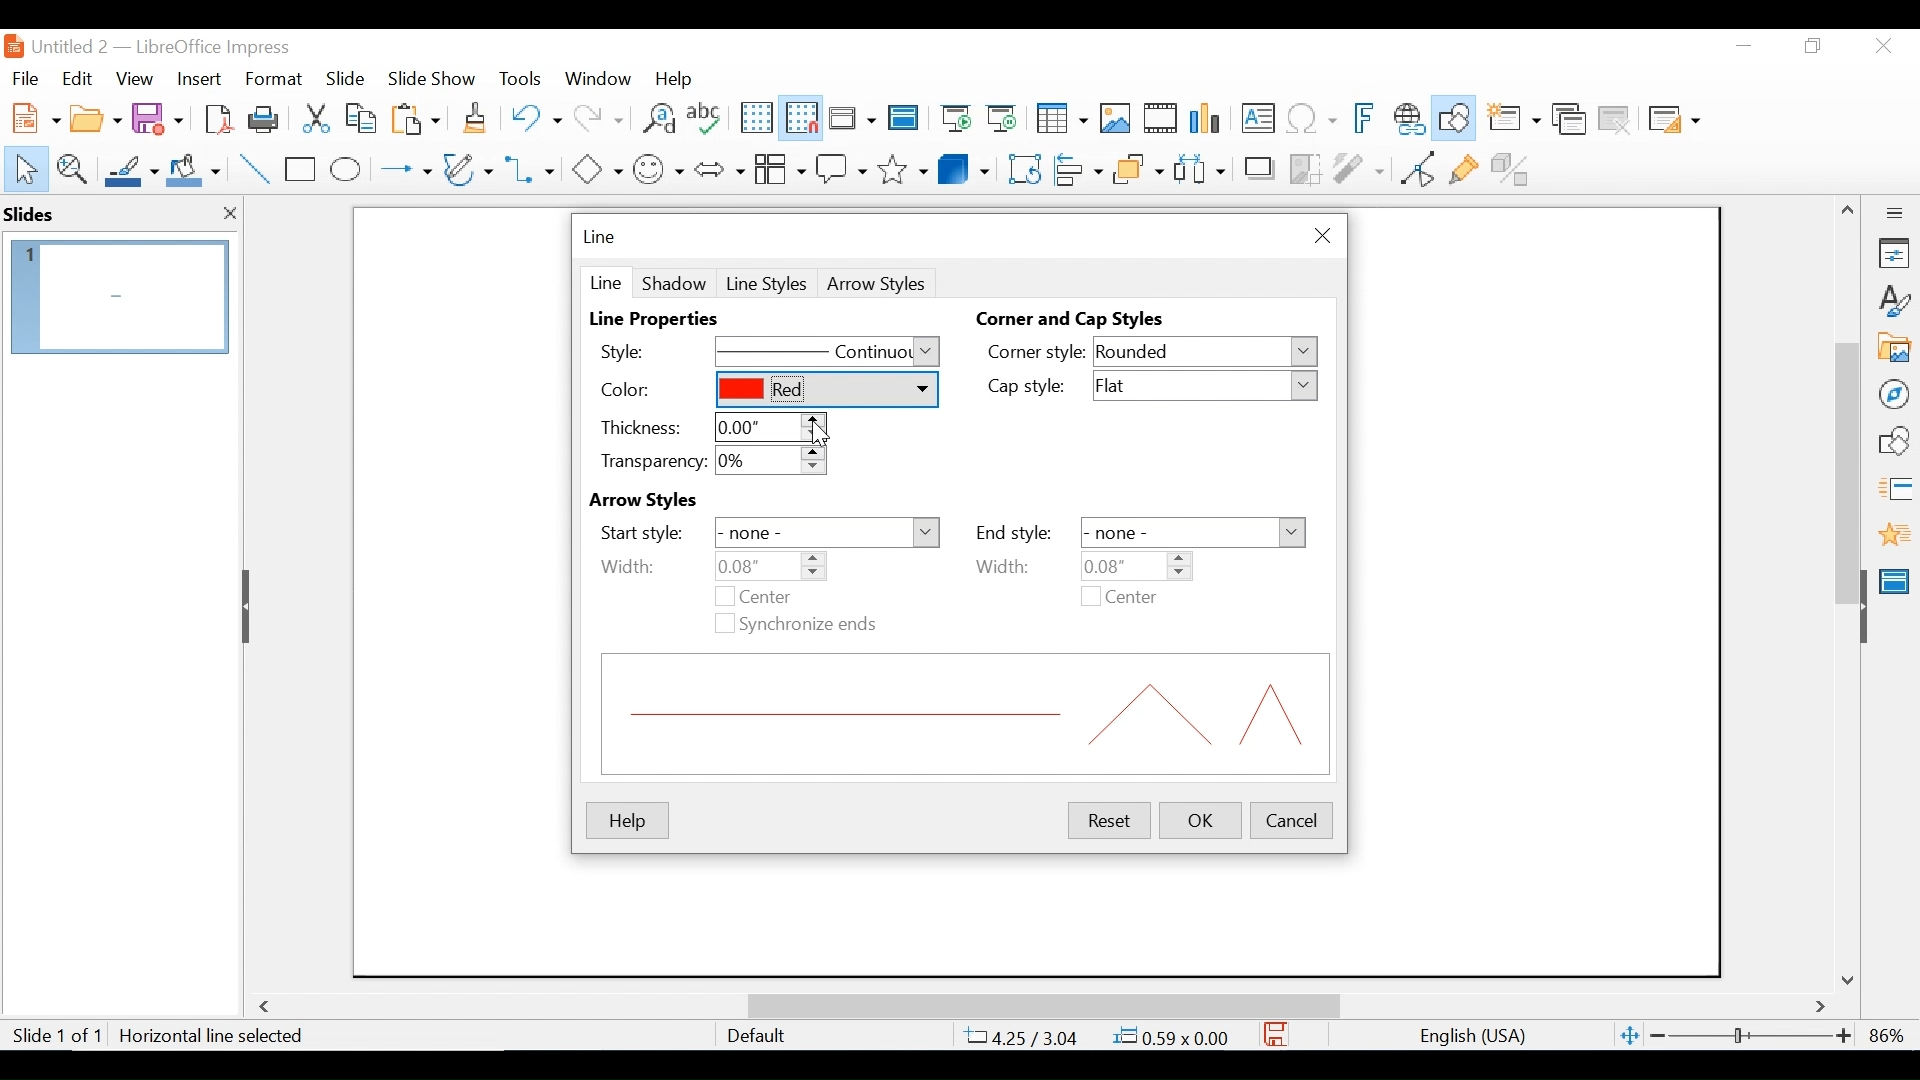 Image resolution: width=1920 pixels, height=1080 pixels. Describe the element at coordinates (135, 78) in the screenshot. I see `View` at that location.